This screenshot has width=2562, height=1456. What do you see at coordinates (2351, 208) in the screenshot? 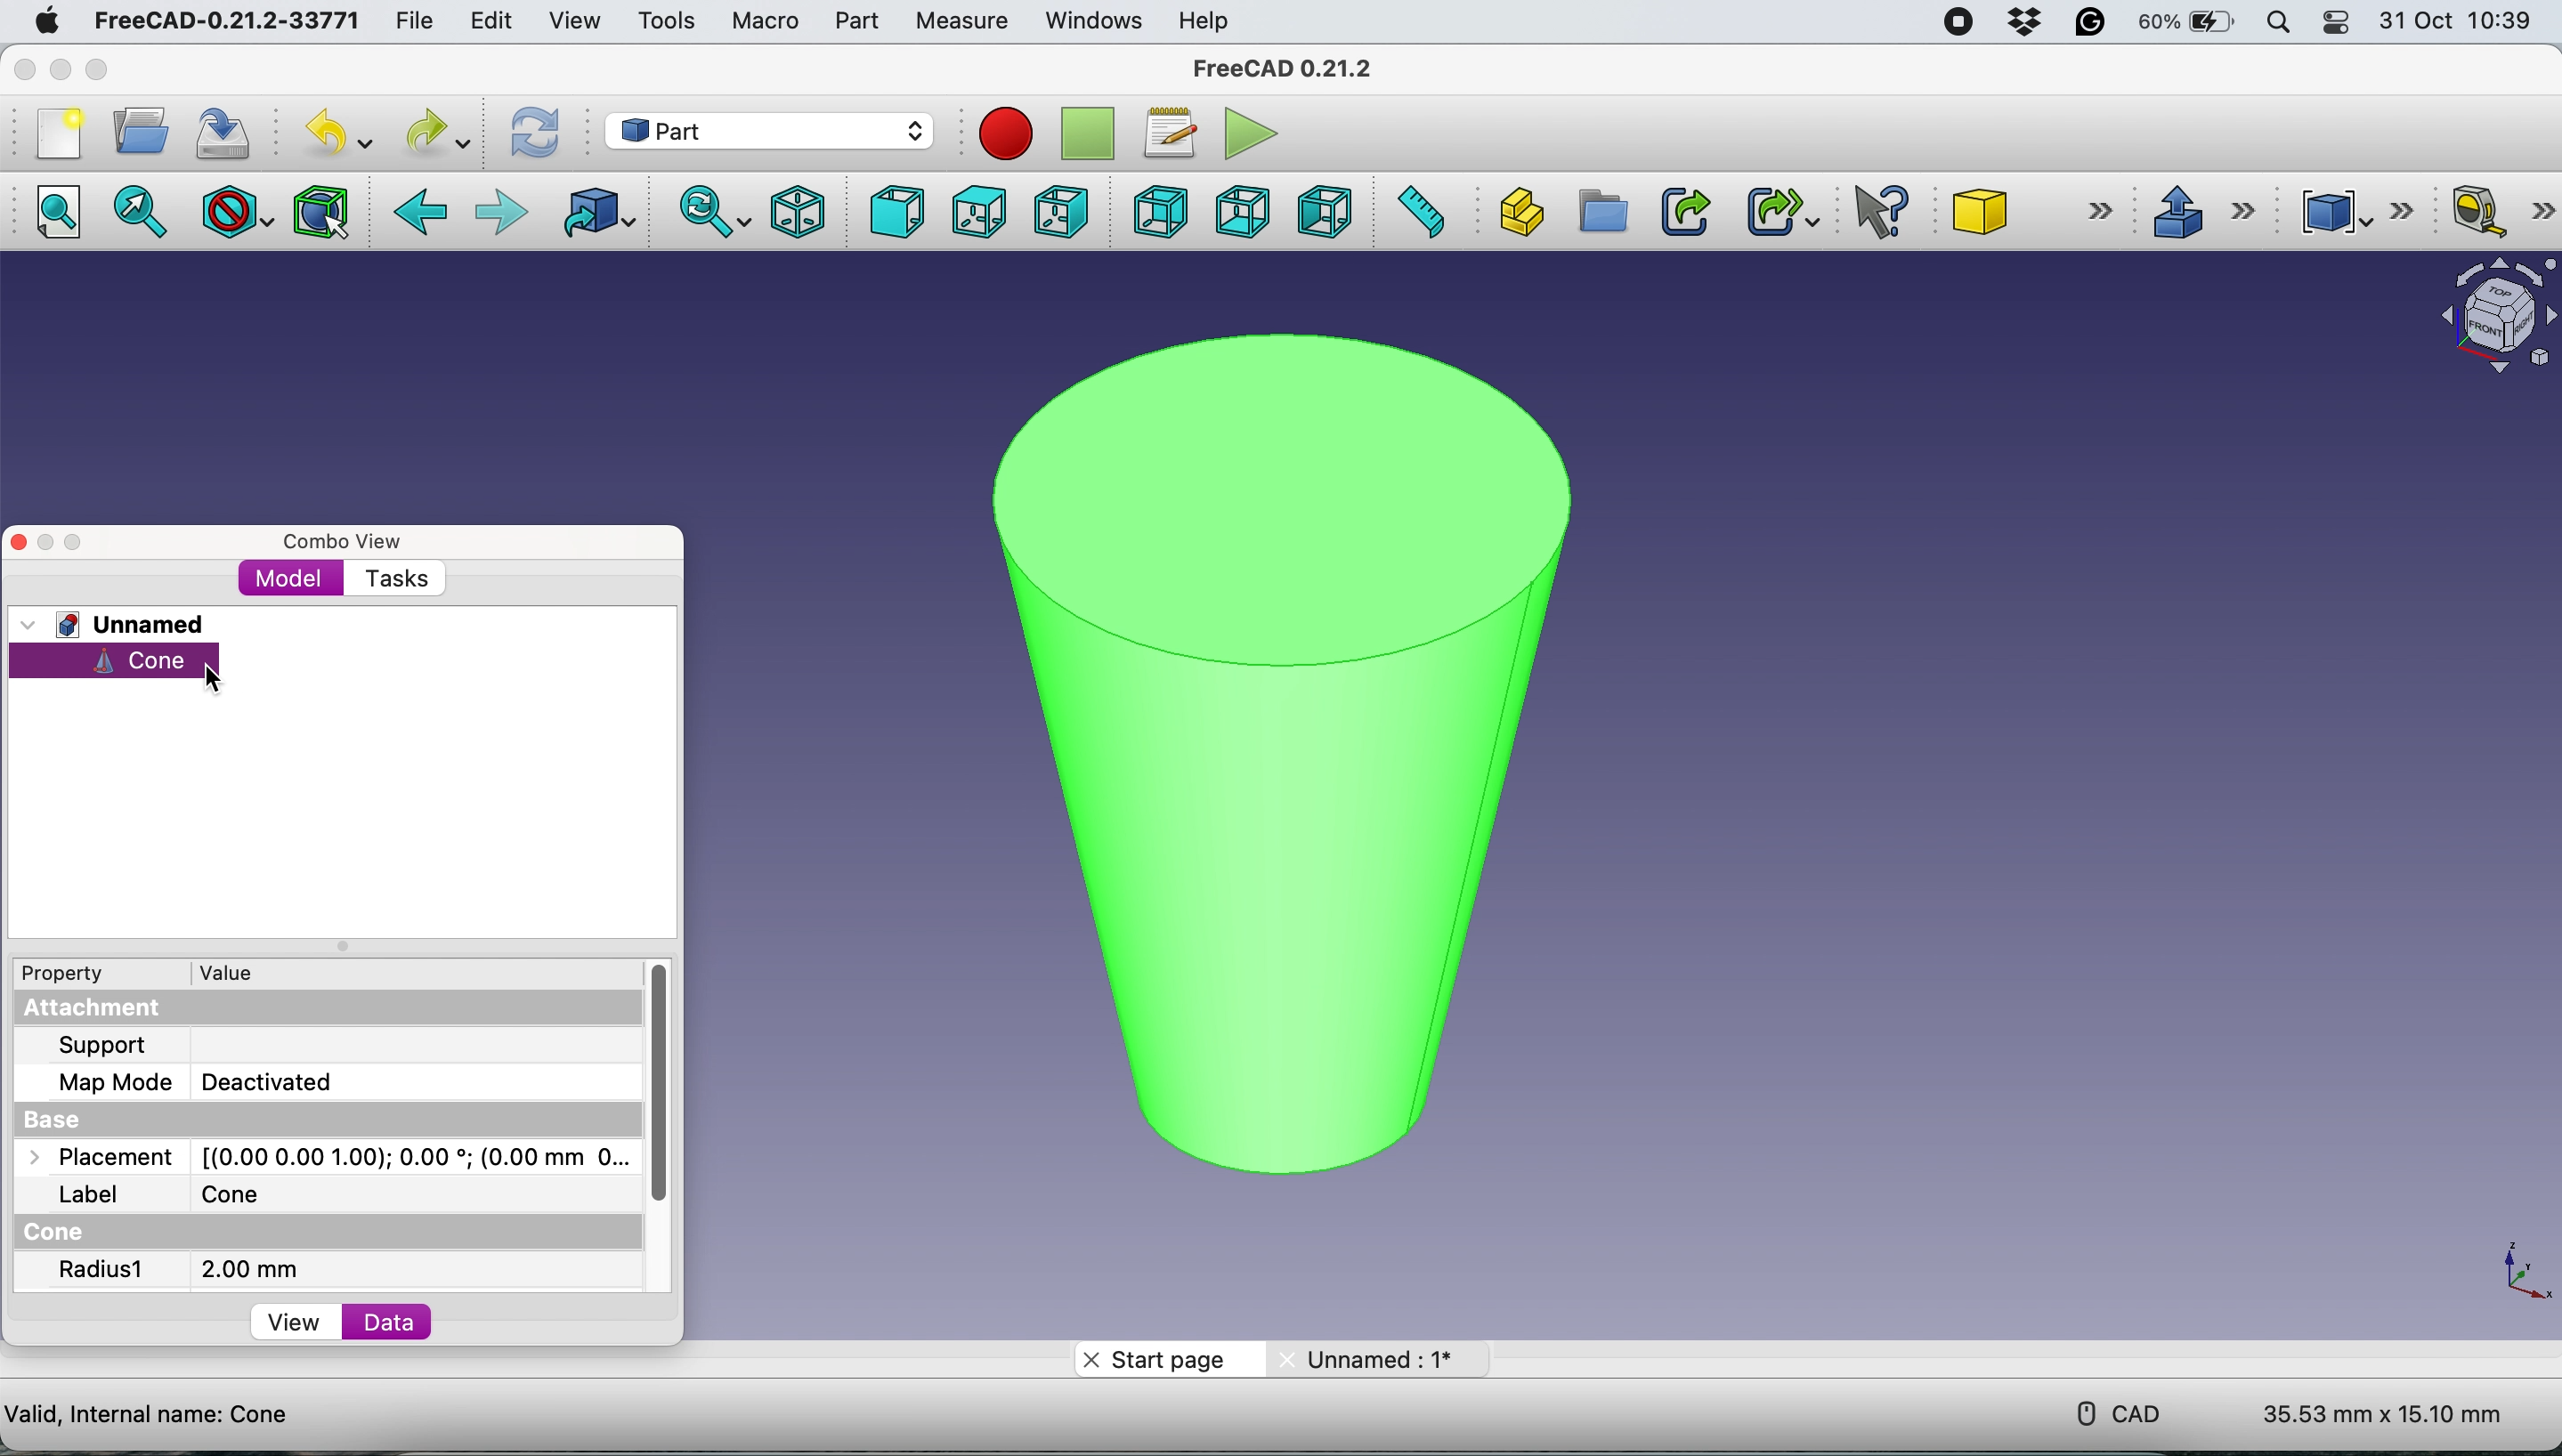
I see `compound tools` at bounding box center [2351, 208].